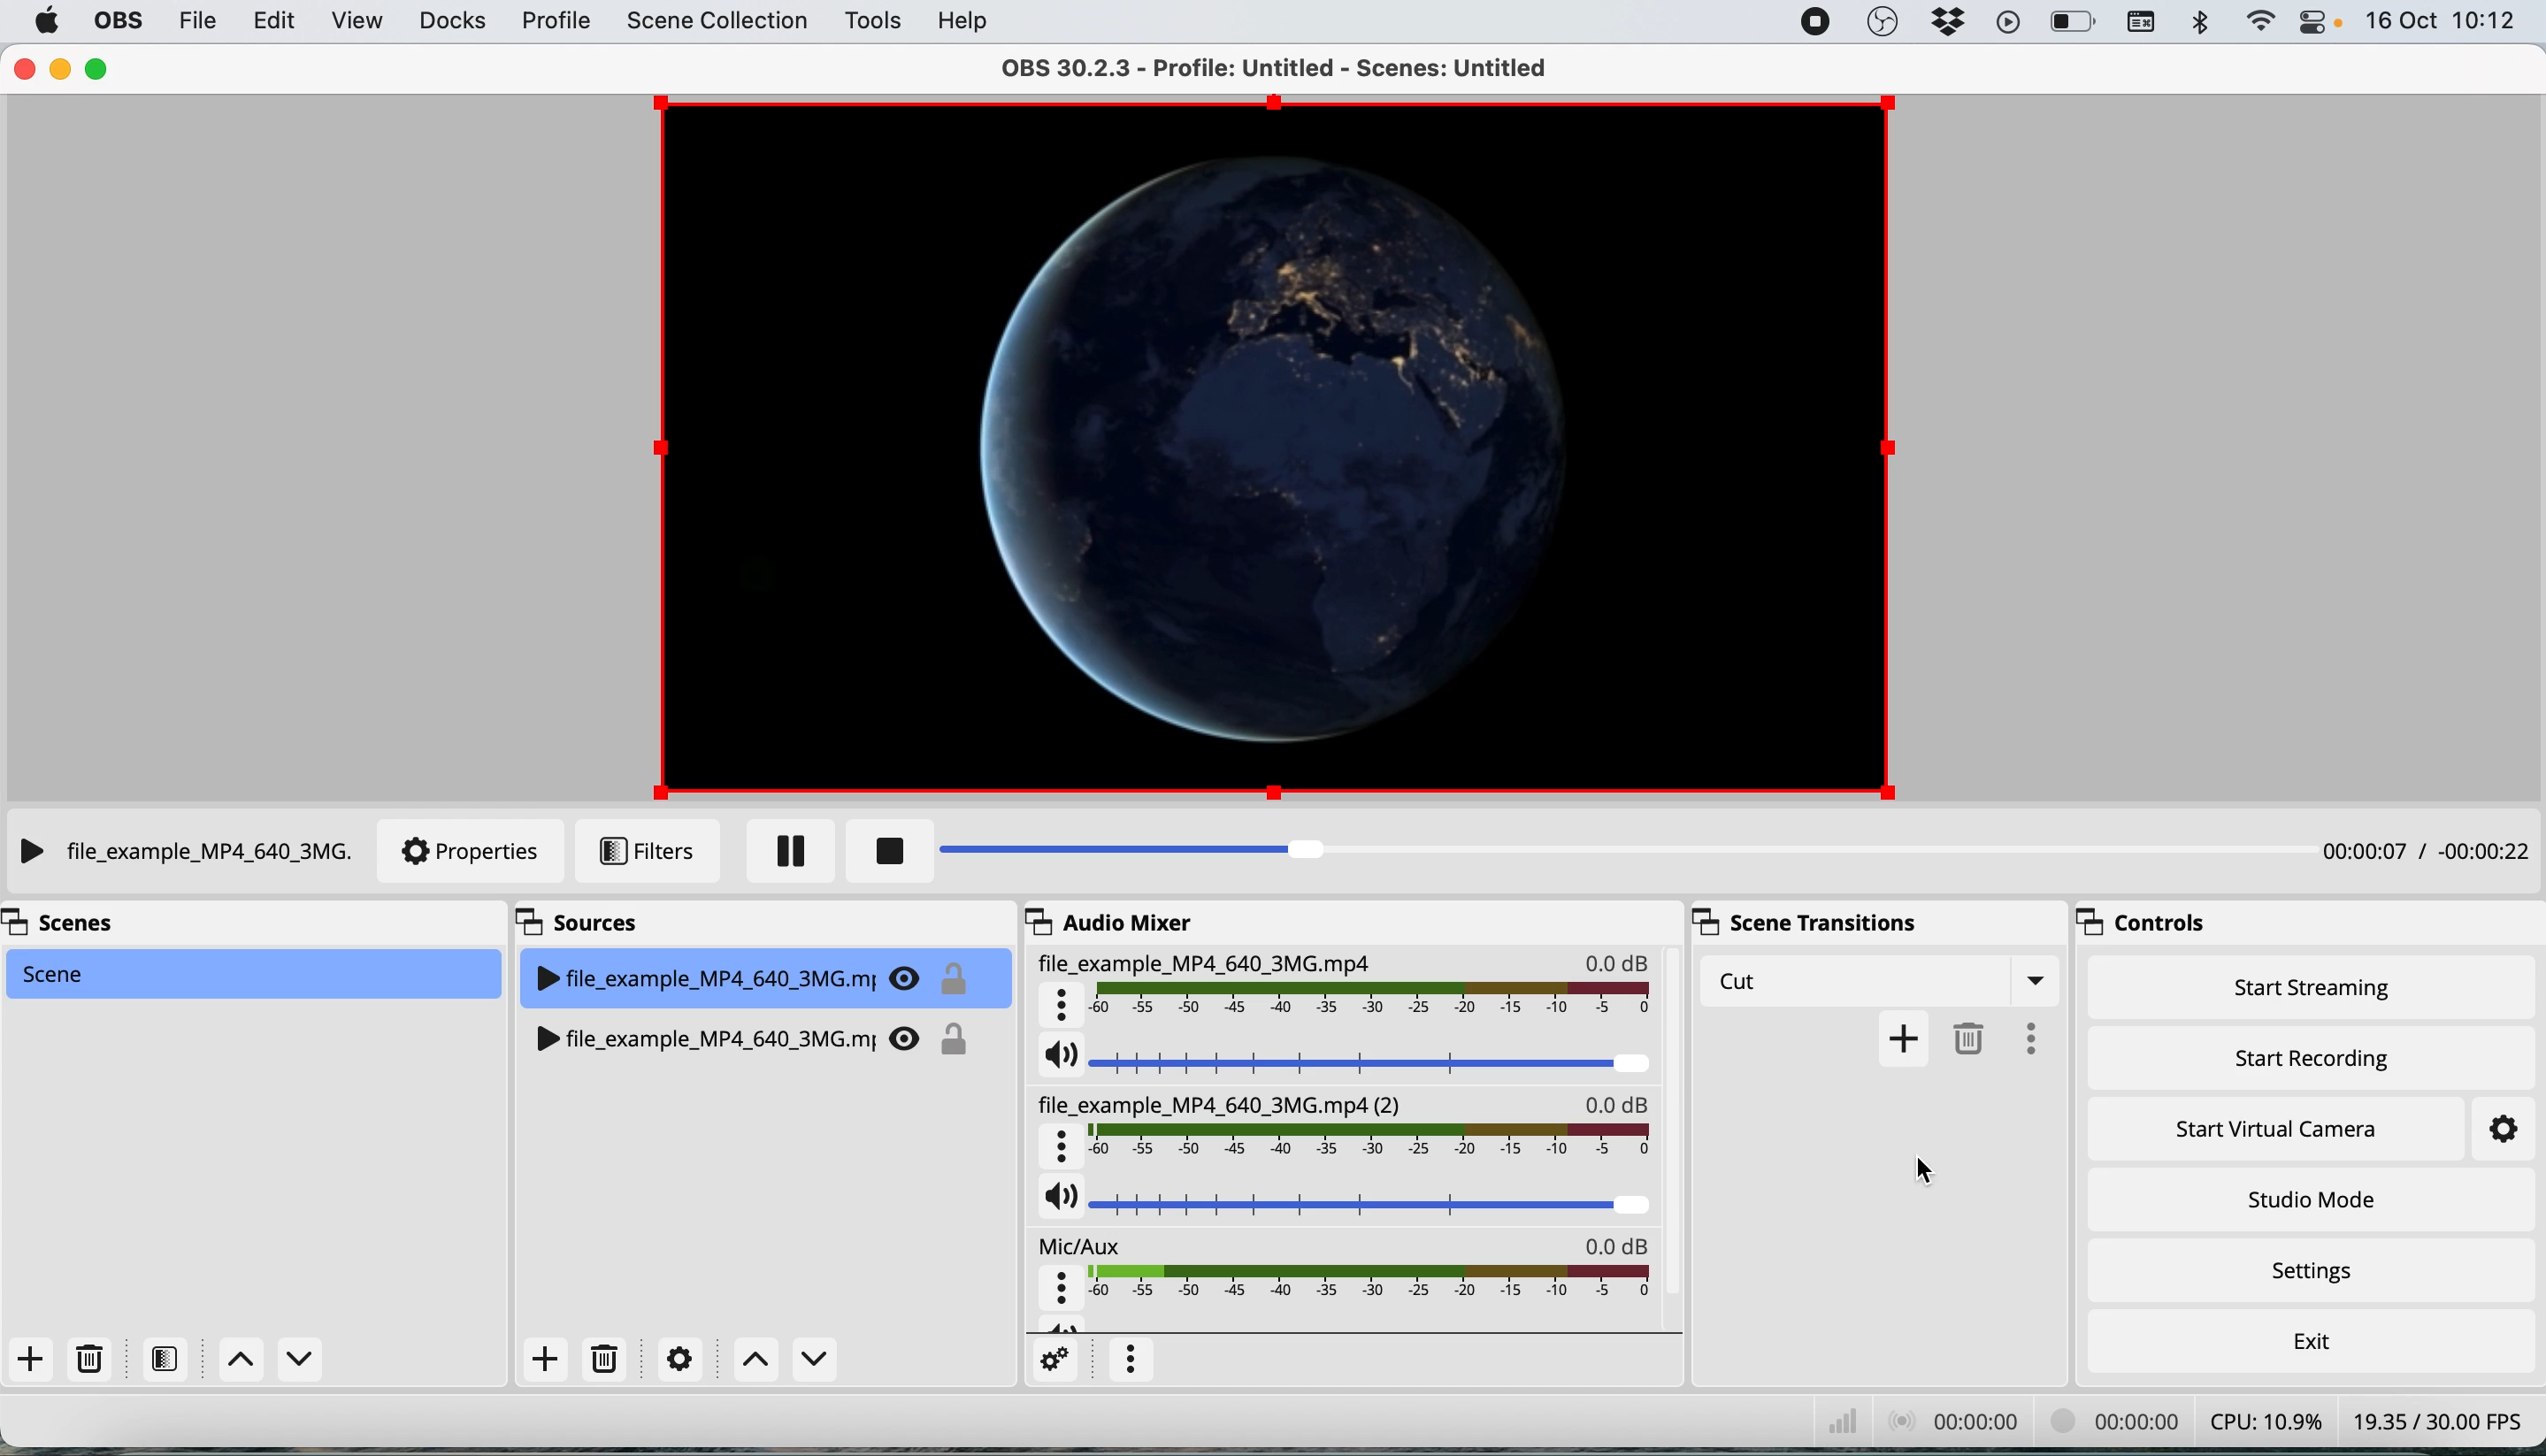  Describe the element at coordinates (480, 855) in the screenshot. I see `properties` at that location.